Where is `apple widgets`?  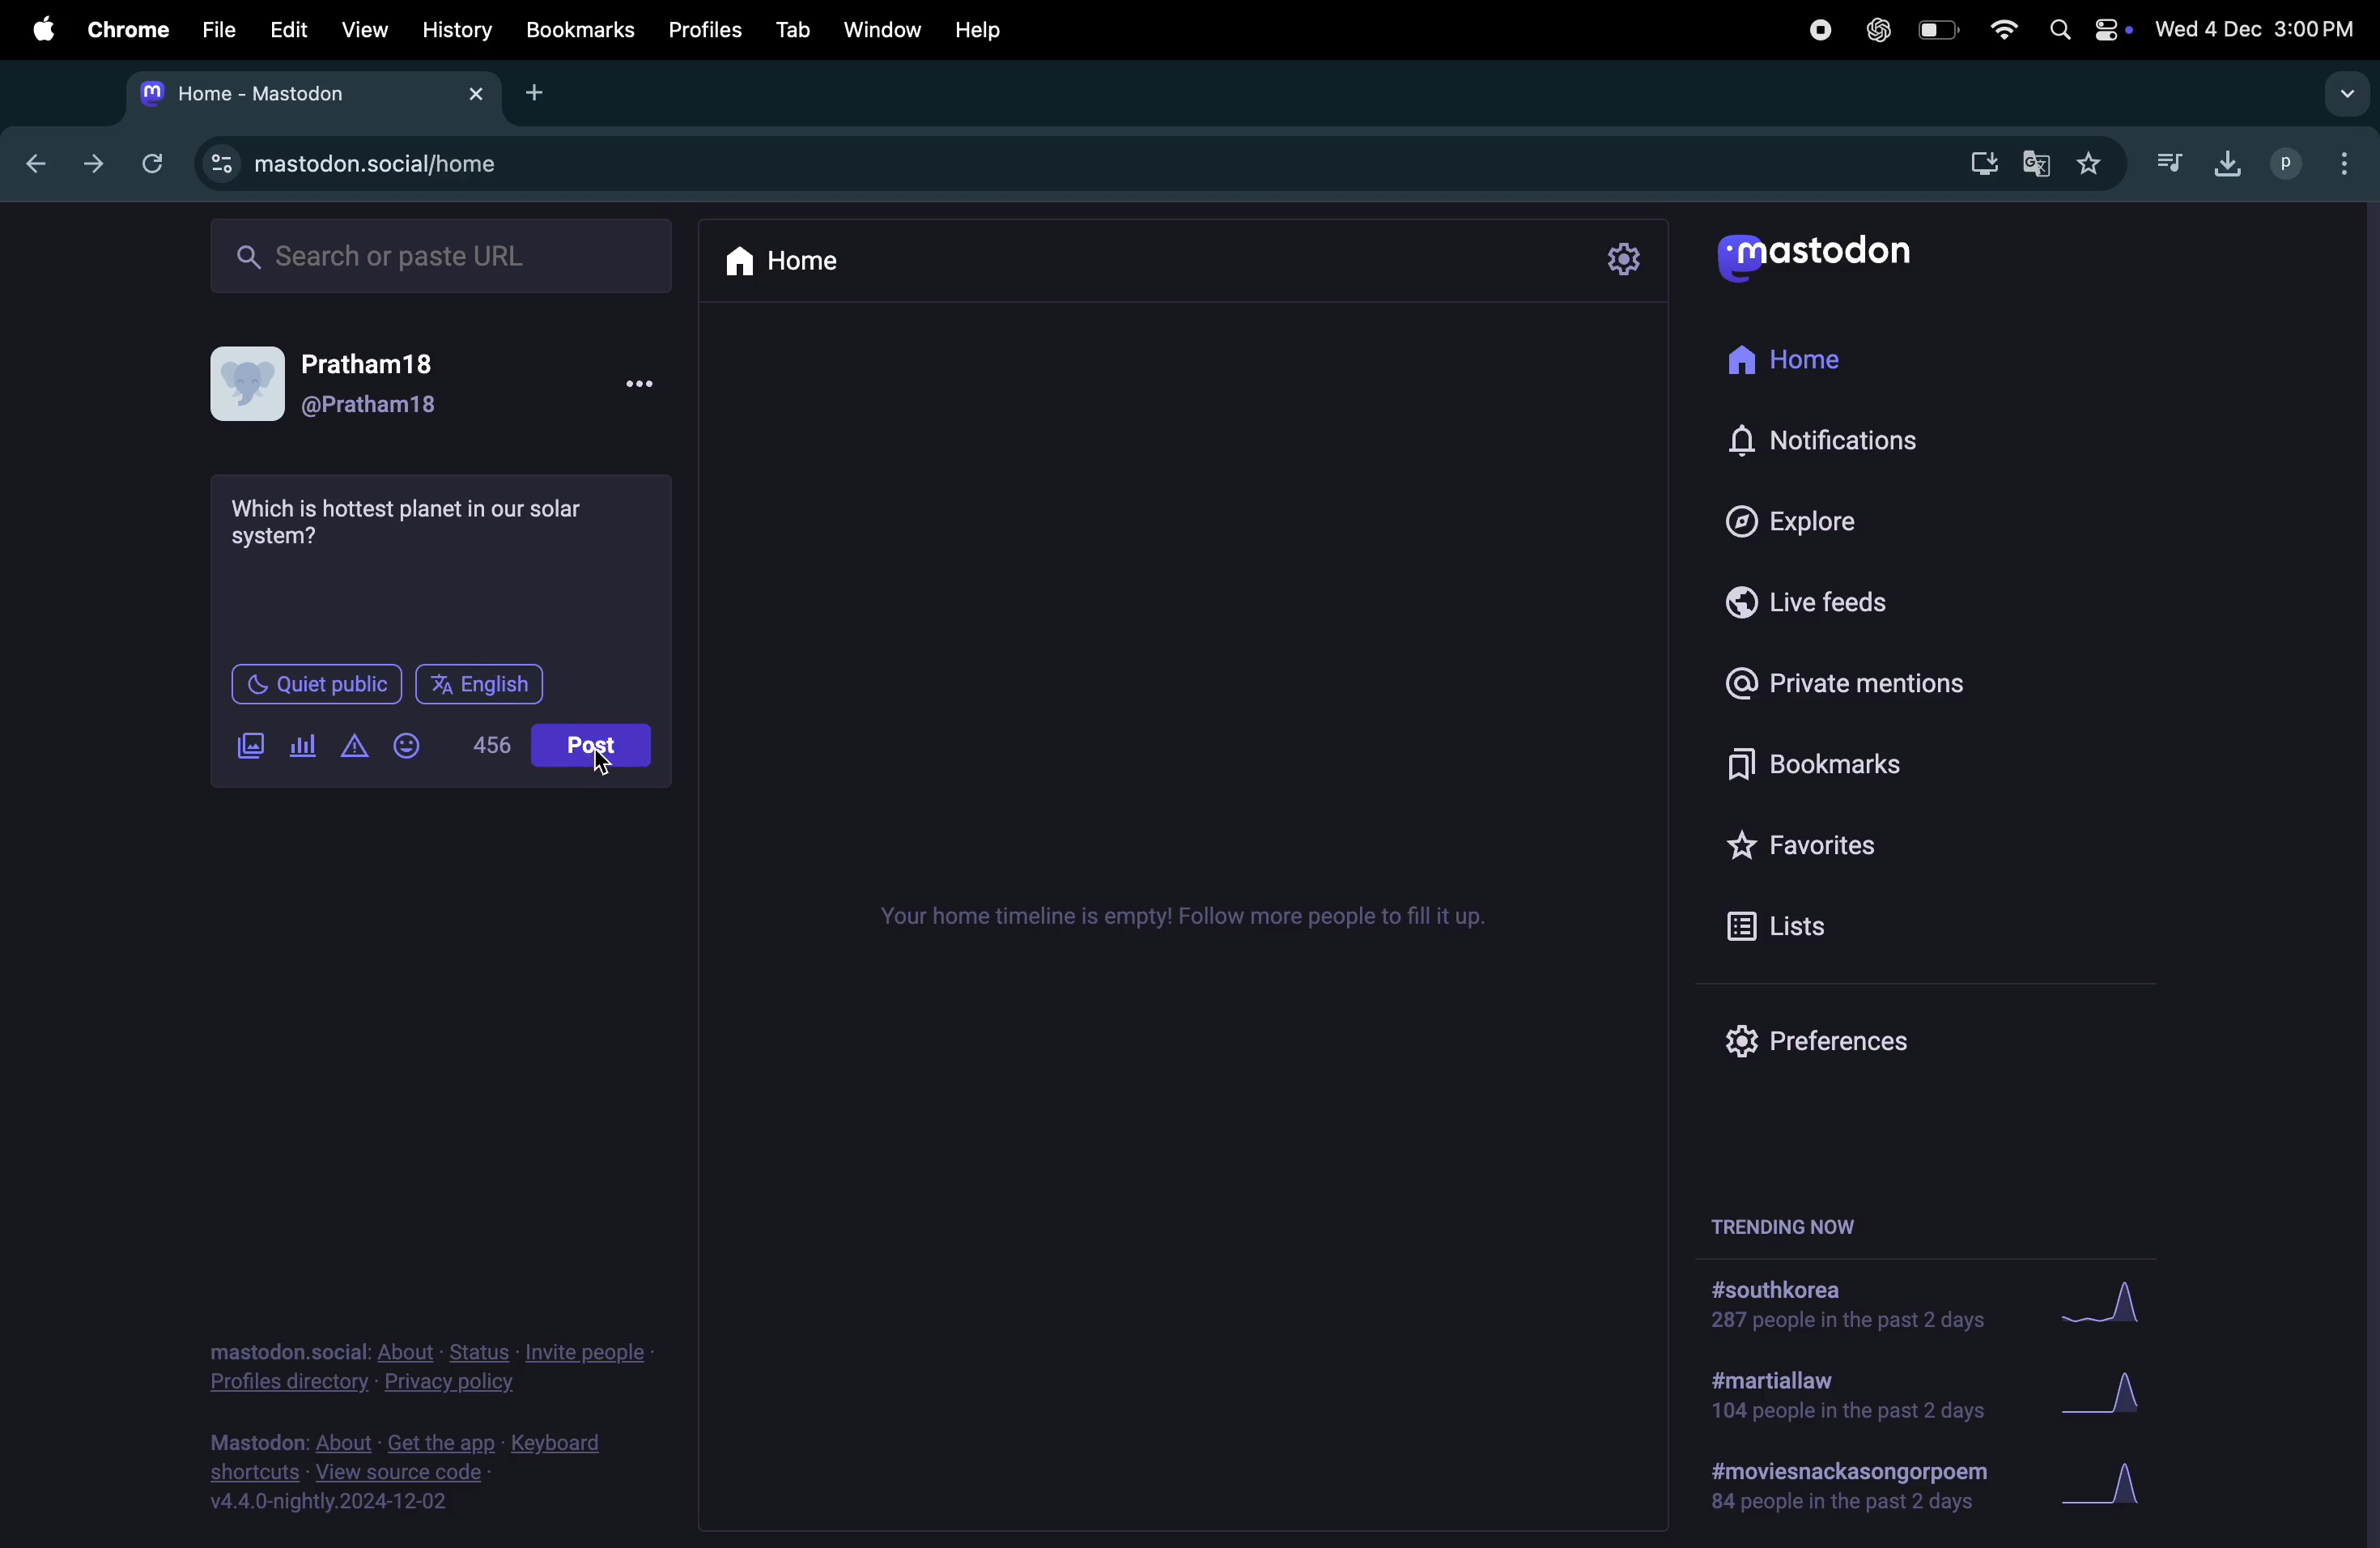 apple widgets is located at coordinates (2084, 33).